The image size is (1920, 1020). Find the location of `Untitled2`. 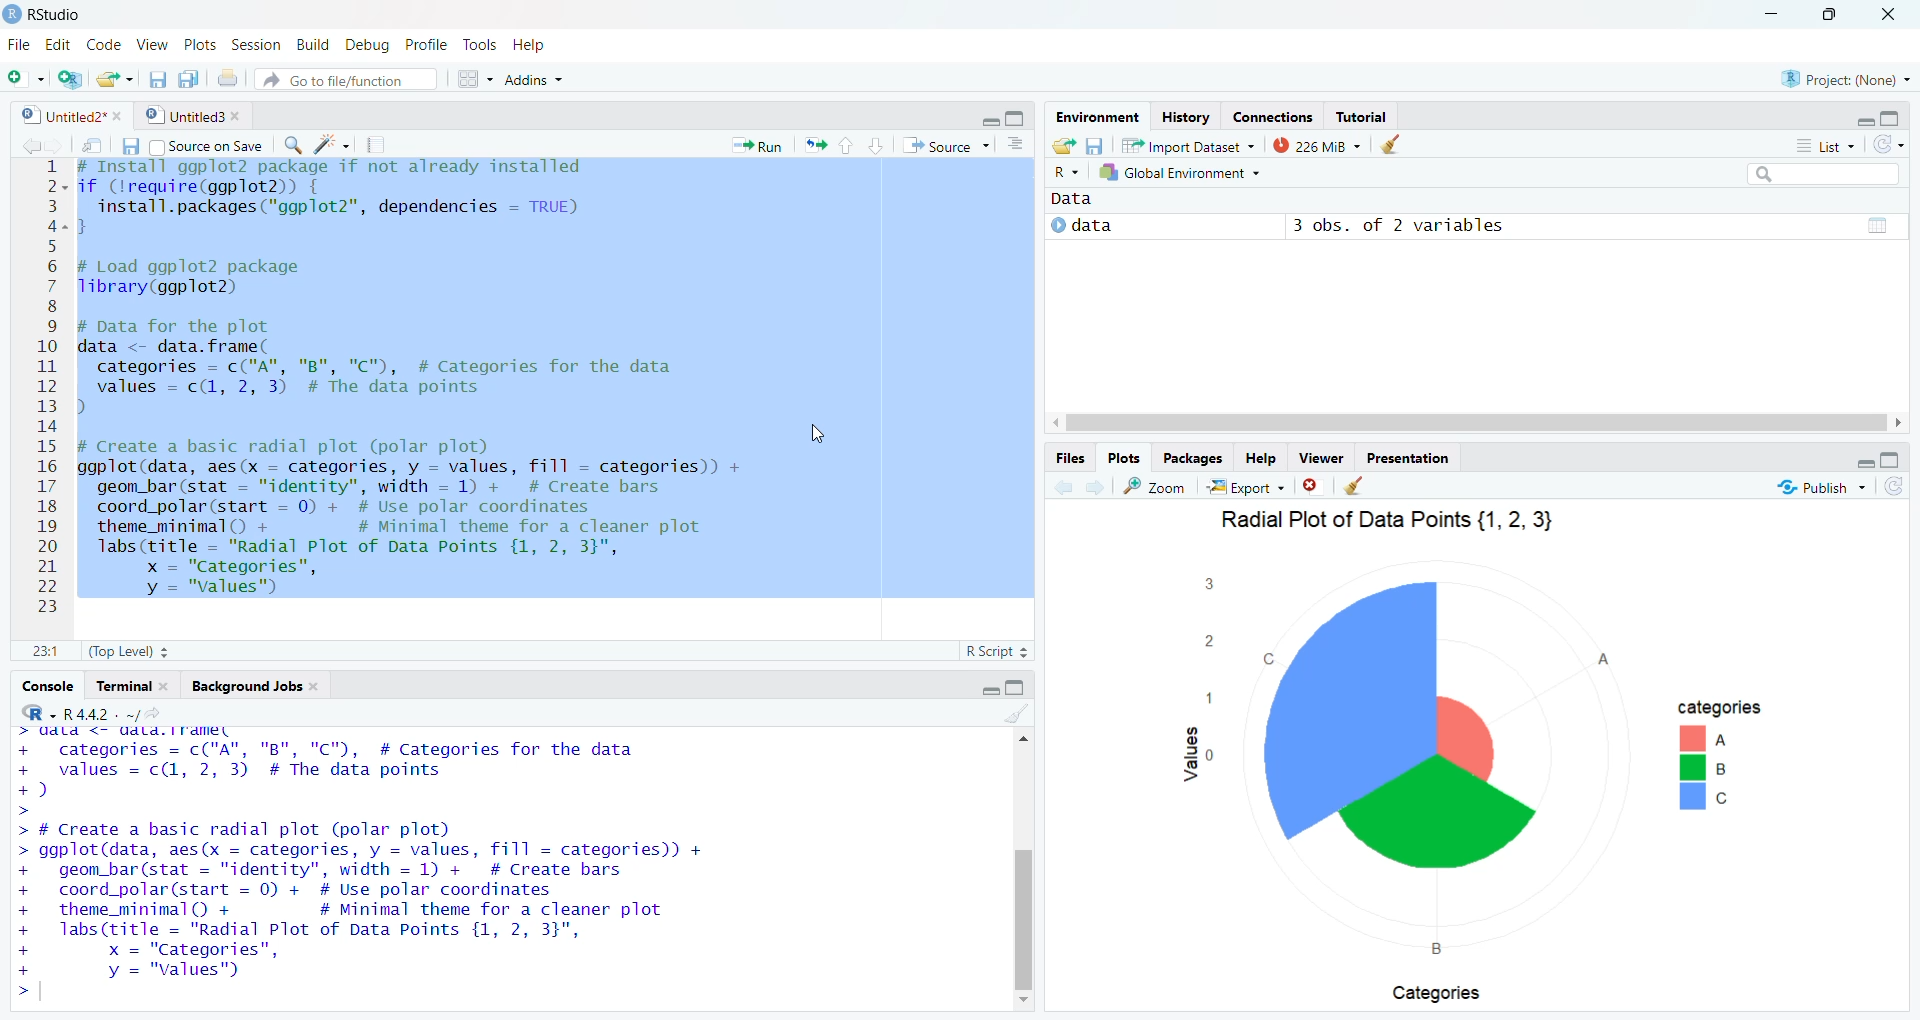

Untitled2 is located at coordinates (76, 117).